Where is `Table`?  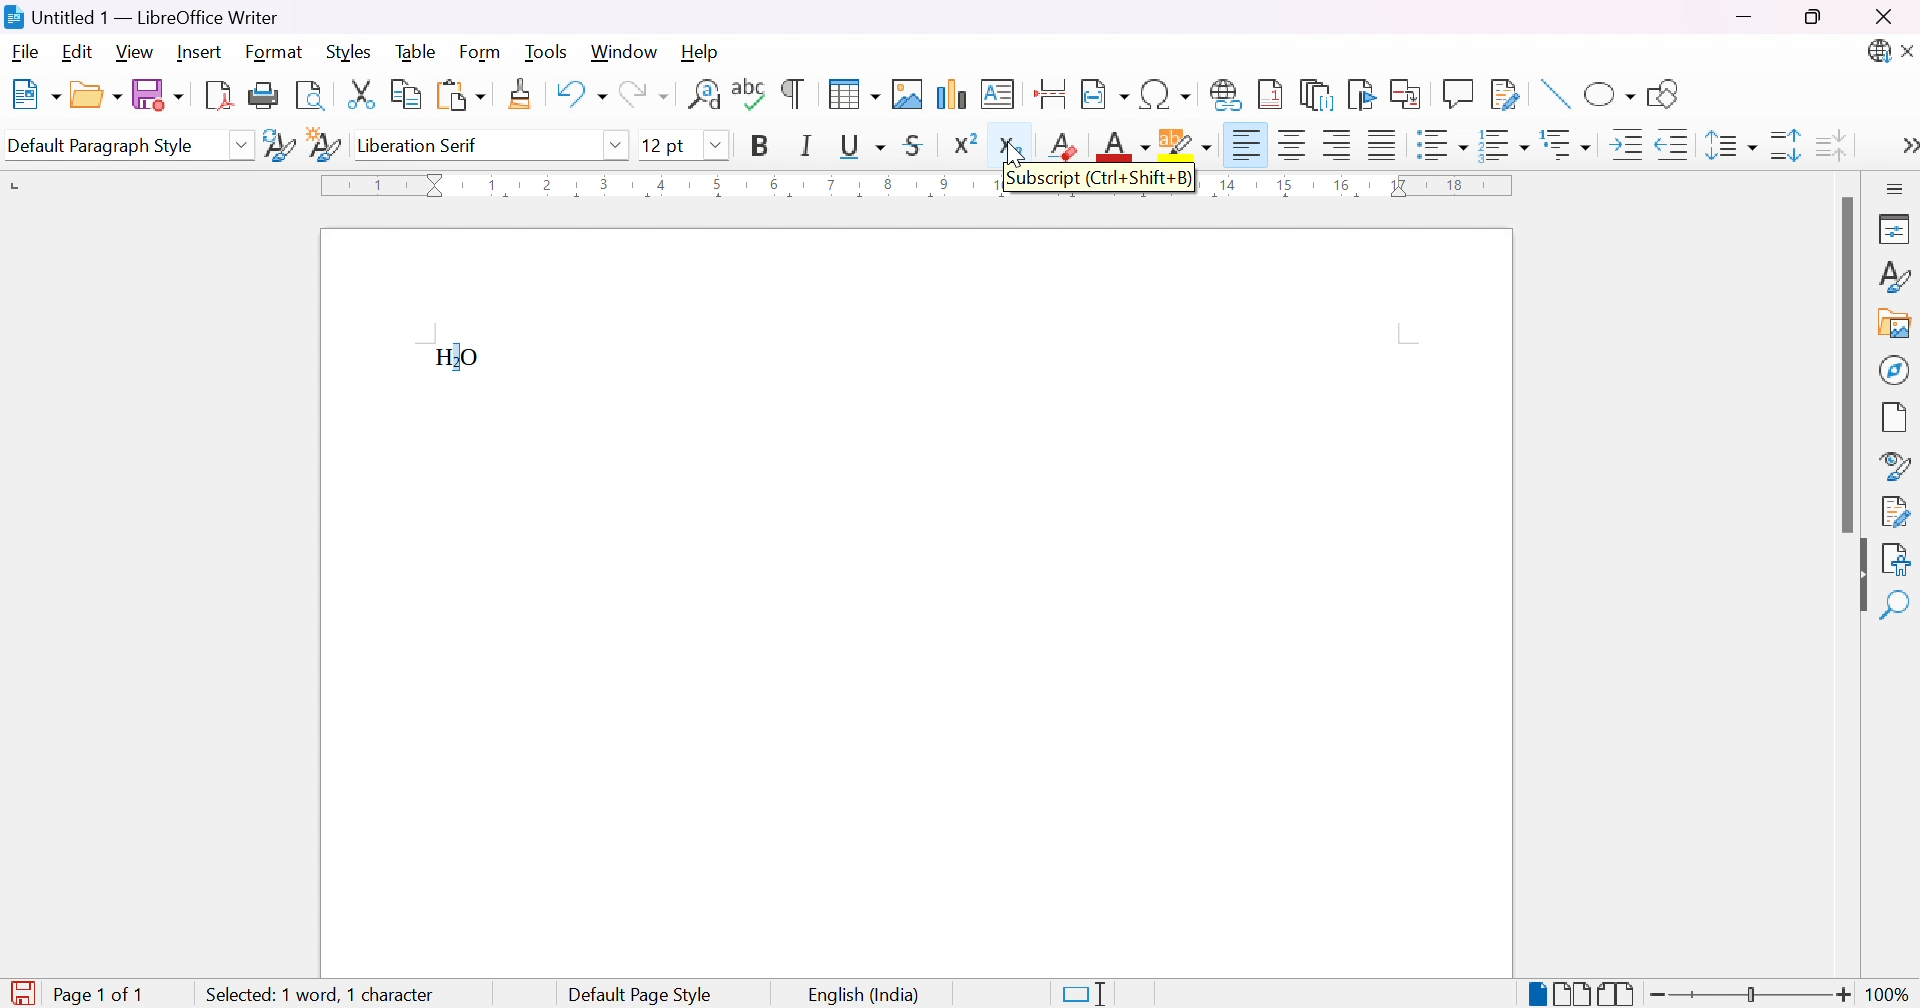 Table is located at coordinates (417, 50).